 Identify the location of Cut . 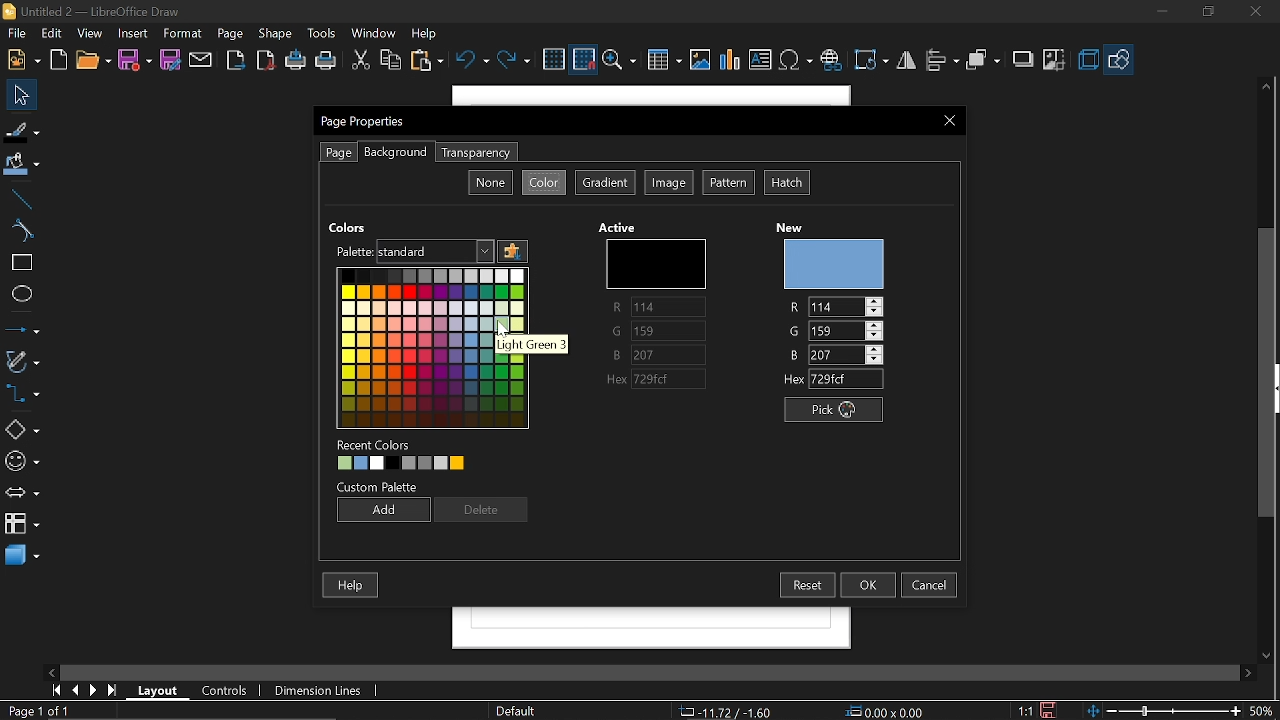
(360, 61).